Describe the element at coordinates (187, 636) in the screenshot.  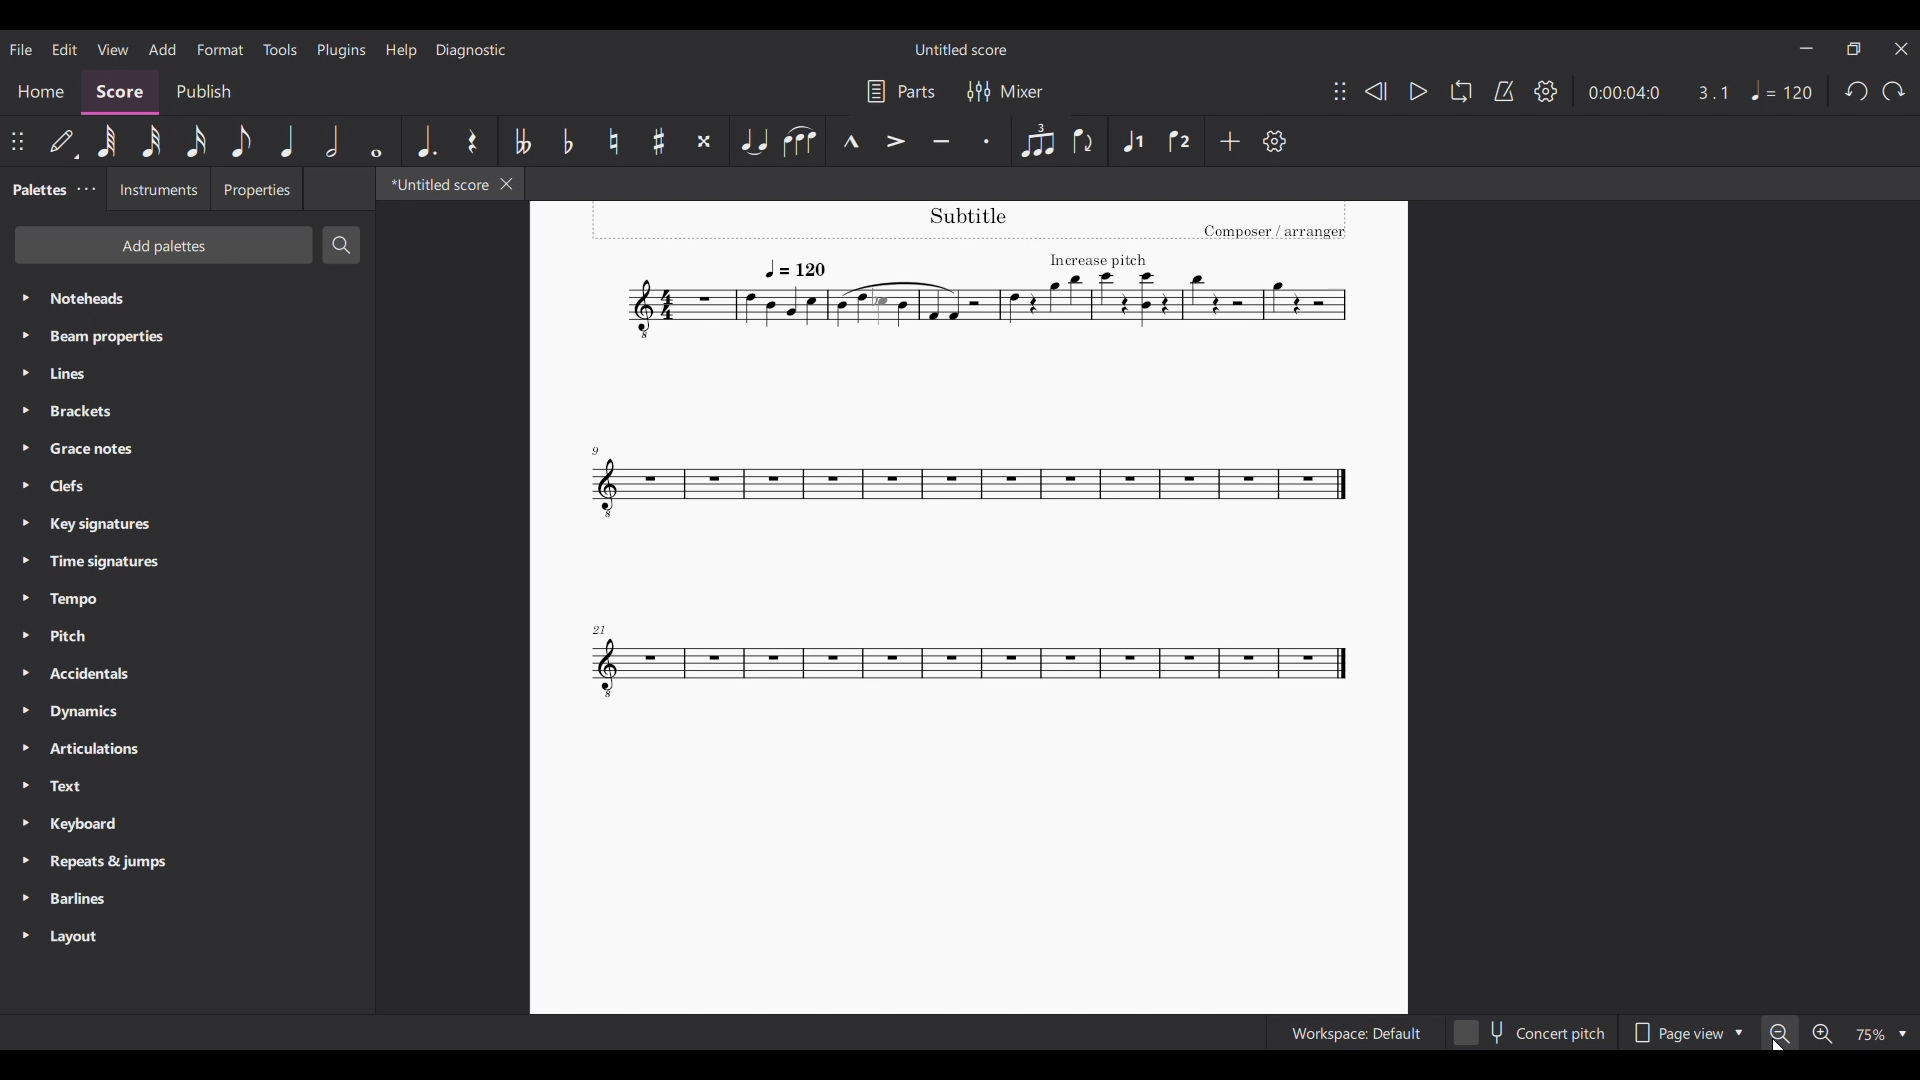
I see `Pitch` at that location.